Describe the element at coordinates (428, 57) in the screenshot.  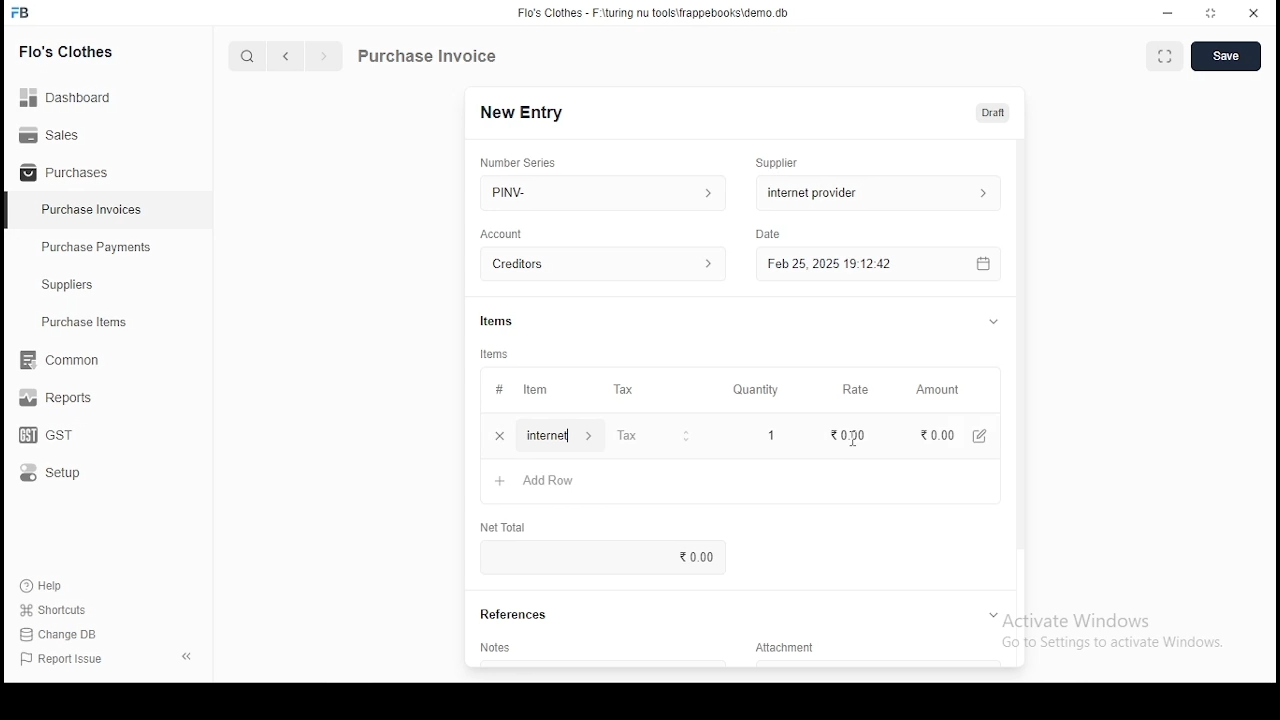
I see `purchase information` at that location.